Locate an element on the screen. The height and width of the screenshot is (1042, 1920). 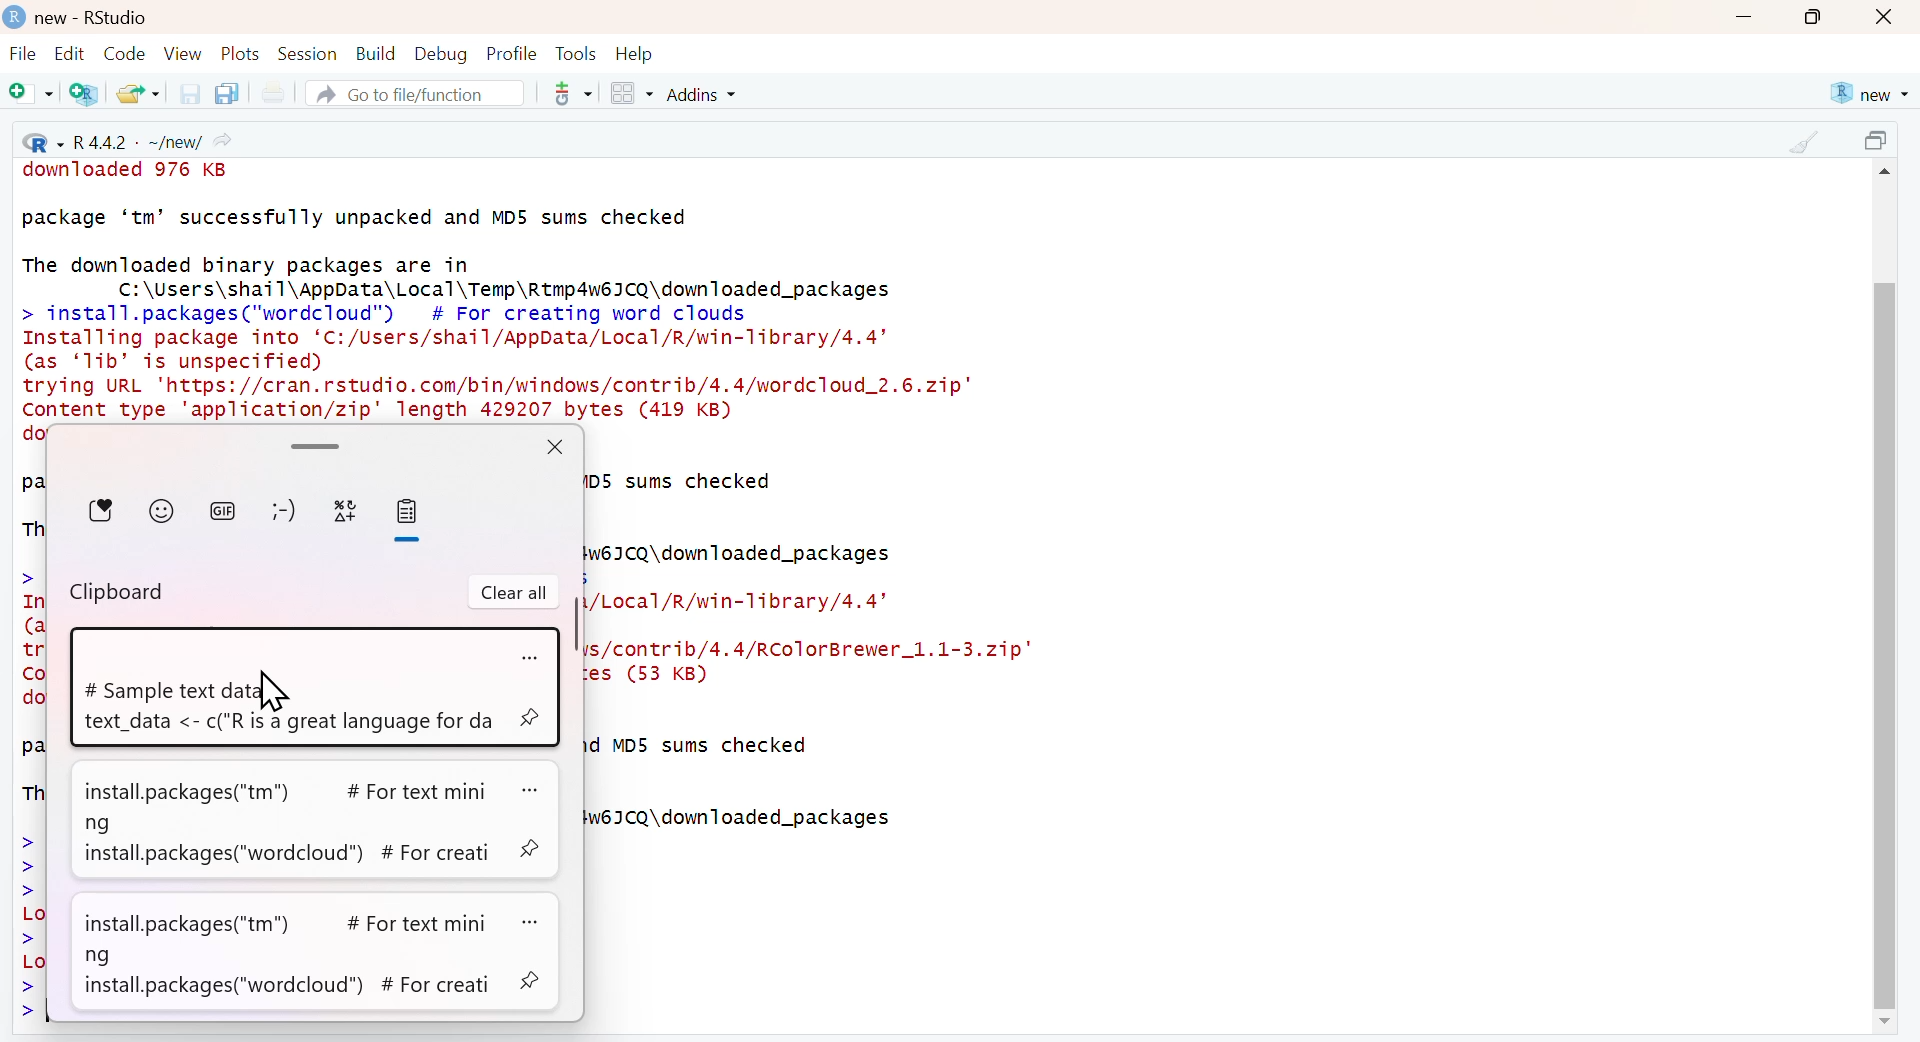
Emoticon is located at coordinates (284, 512).